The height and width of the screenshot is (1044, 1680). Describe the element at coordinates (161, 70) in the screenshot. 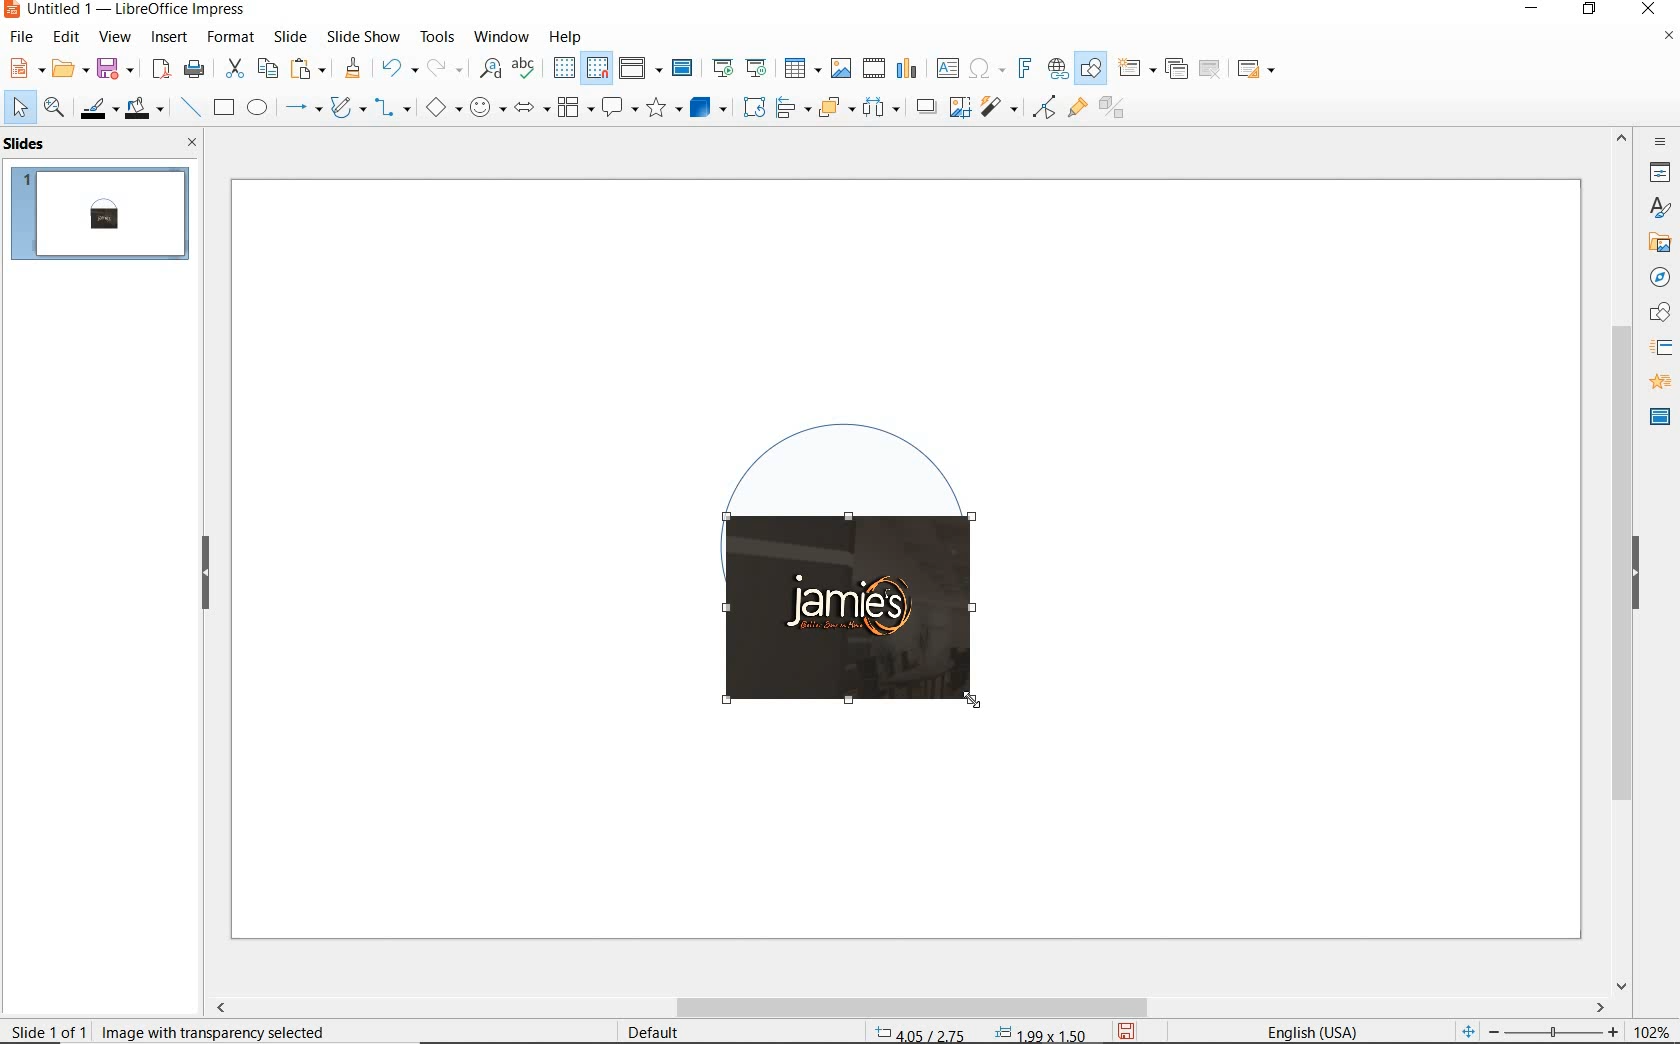

I see `export as PDF` at that location.